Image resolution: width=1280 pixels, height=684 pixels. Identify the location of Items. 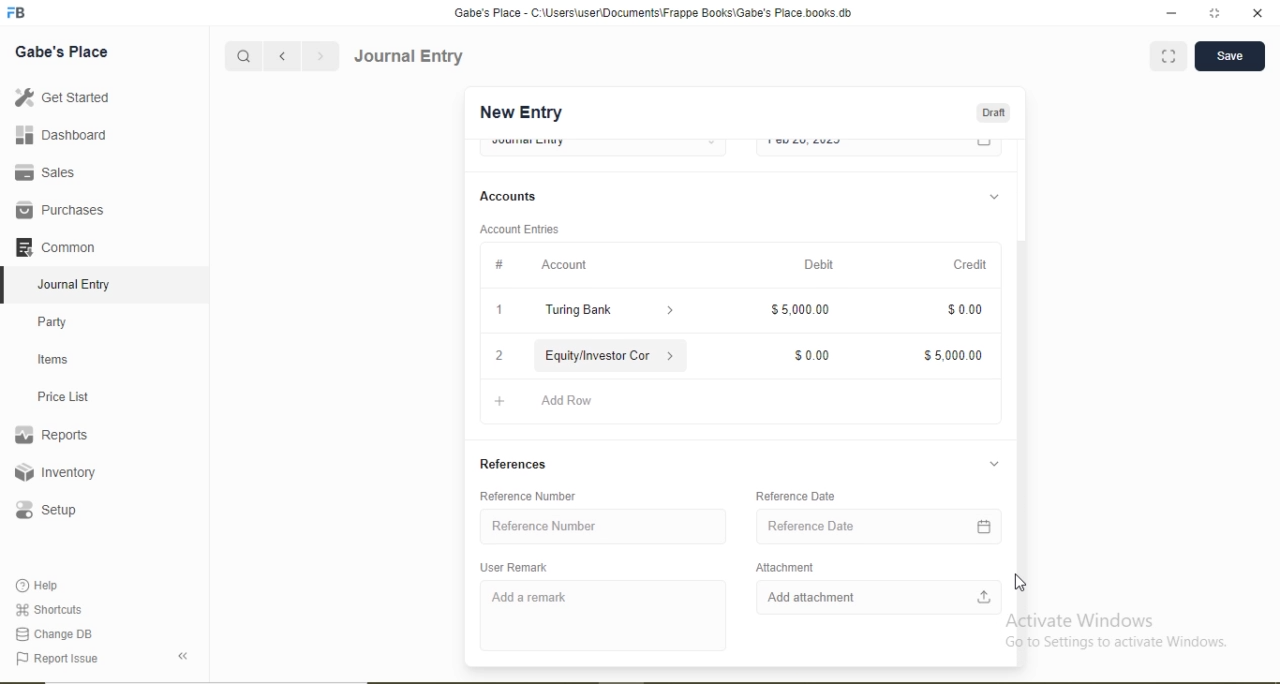
(53, 359).